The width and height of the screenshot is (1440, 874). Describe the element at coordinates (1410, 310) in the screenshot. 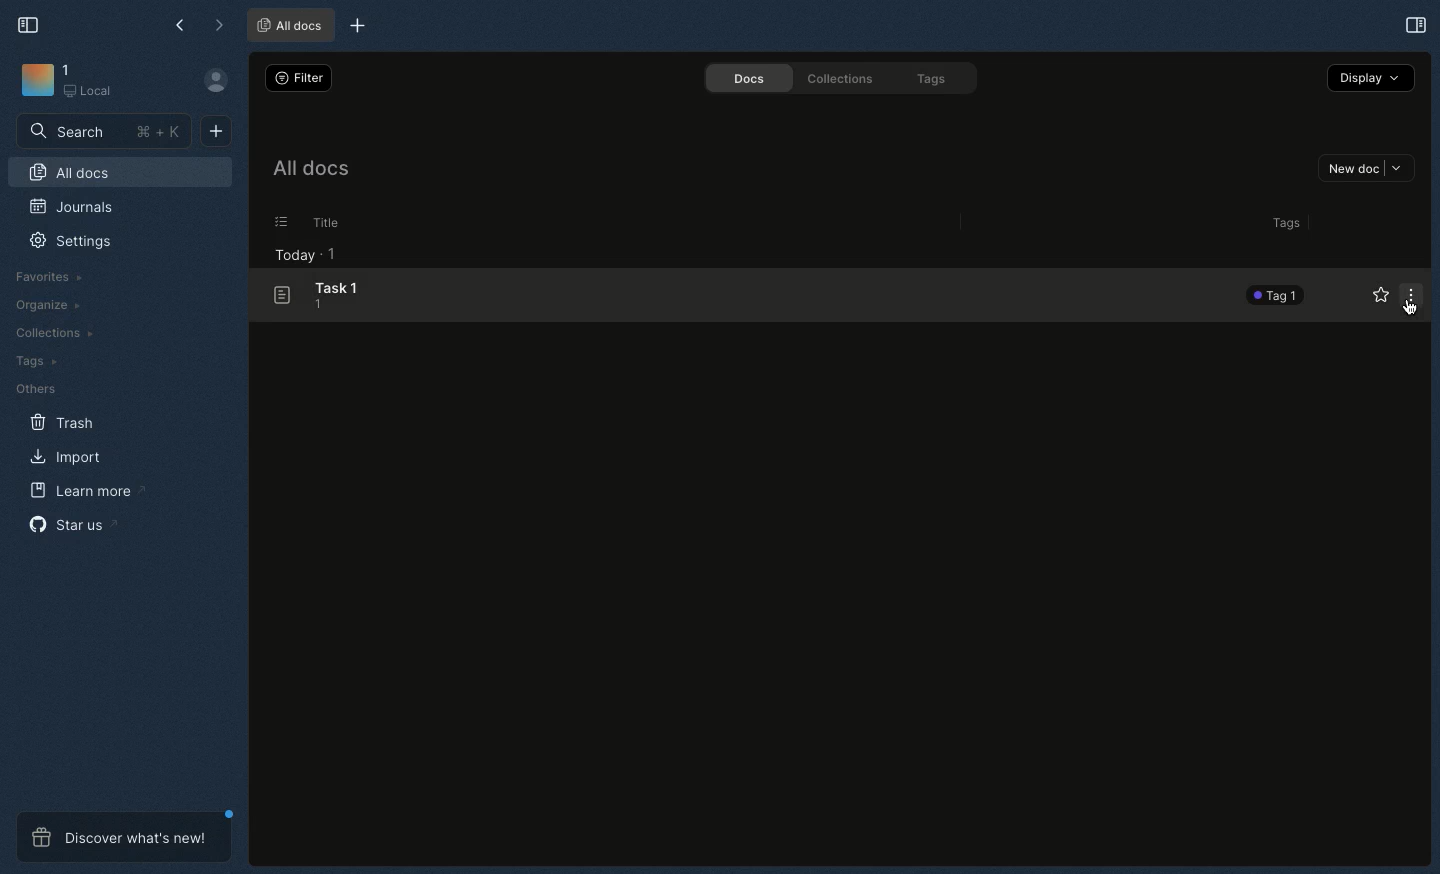

I see `Cursor` at that location.